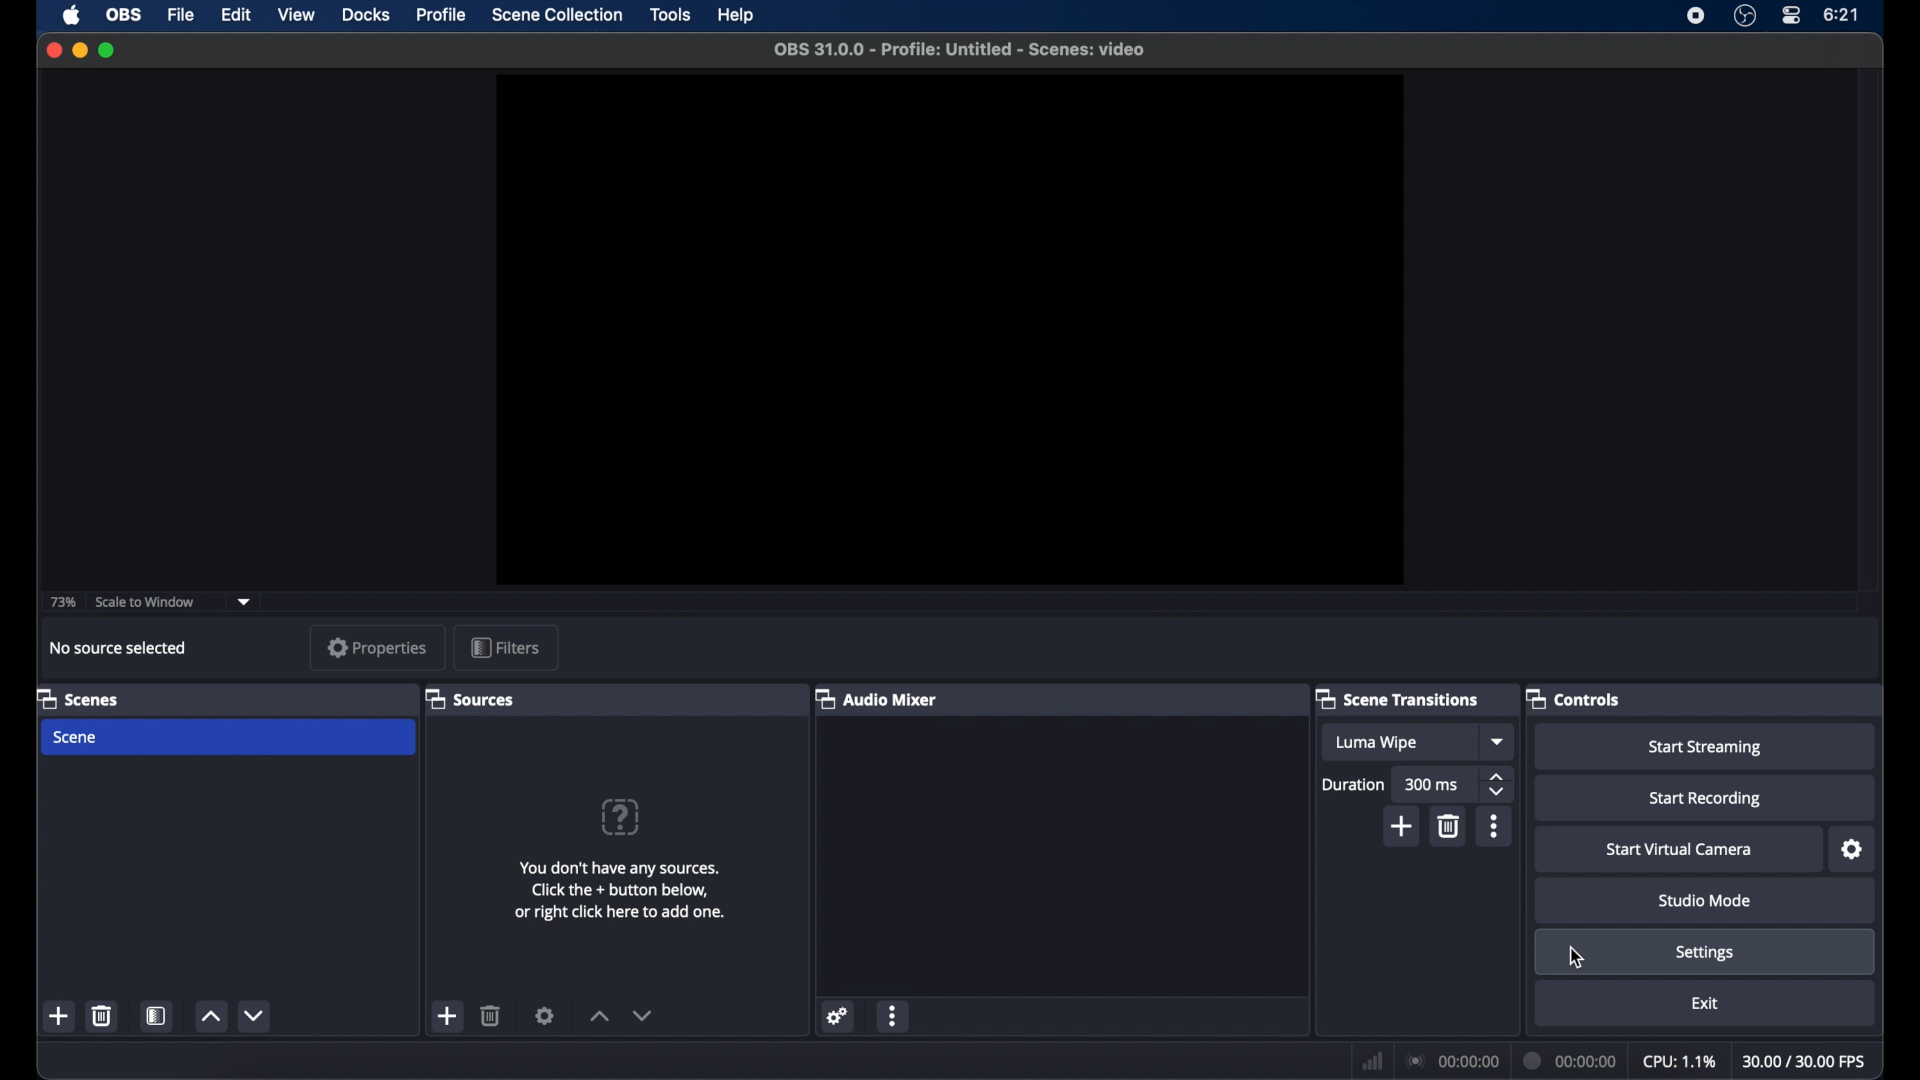 This screenshot has width=1920, height=1080. I want to click on 73%, so click(62, 603).